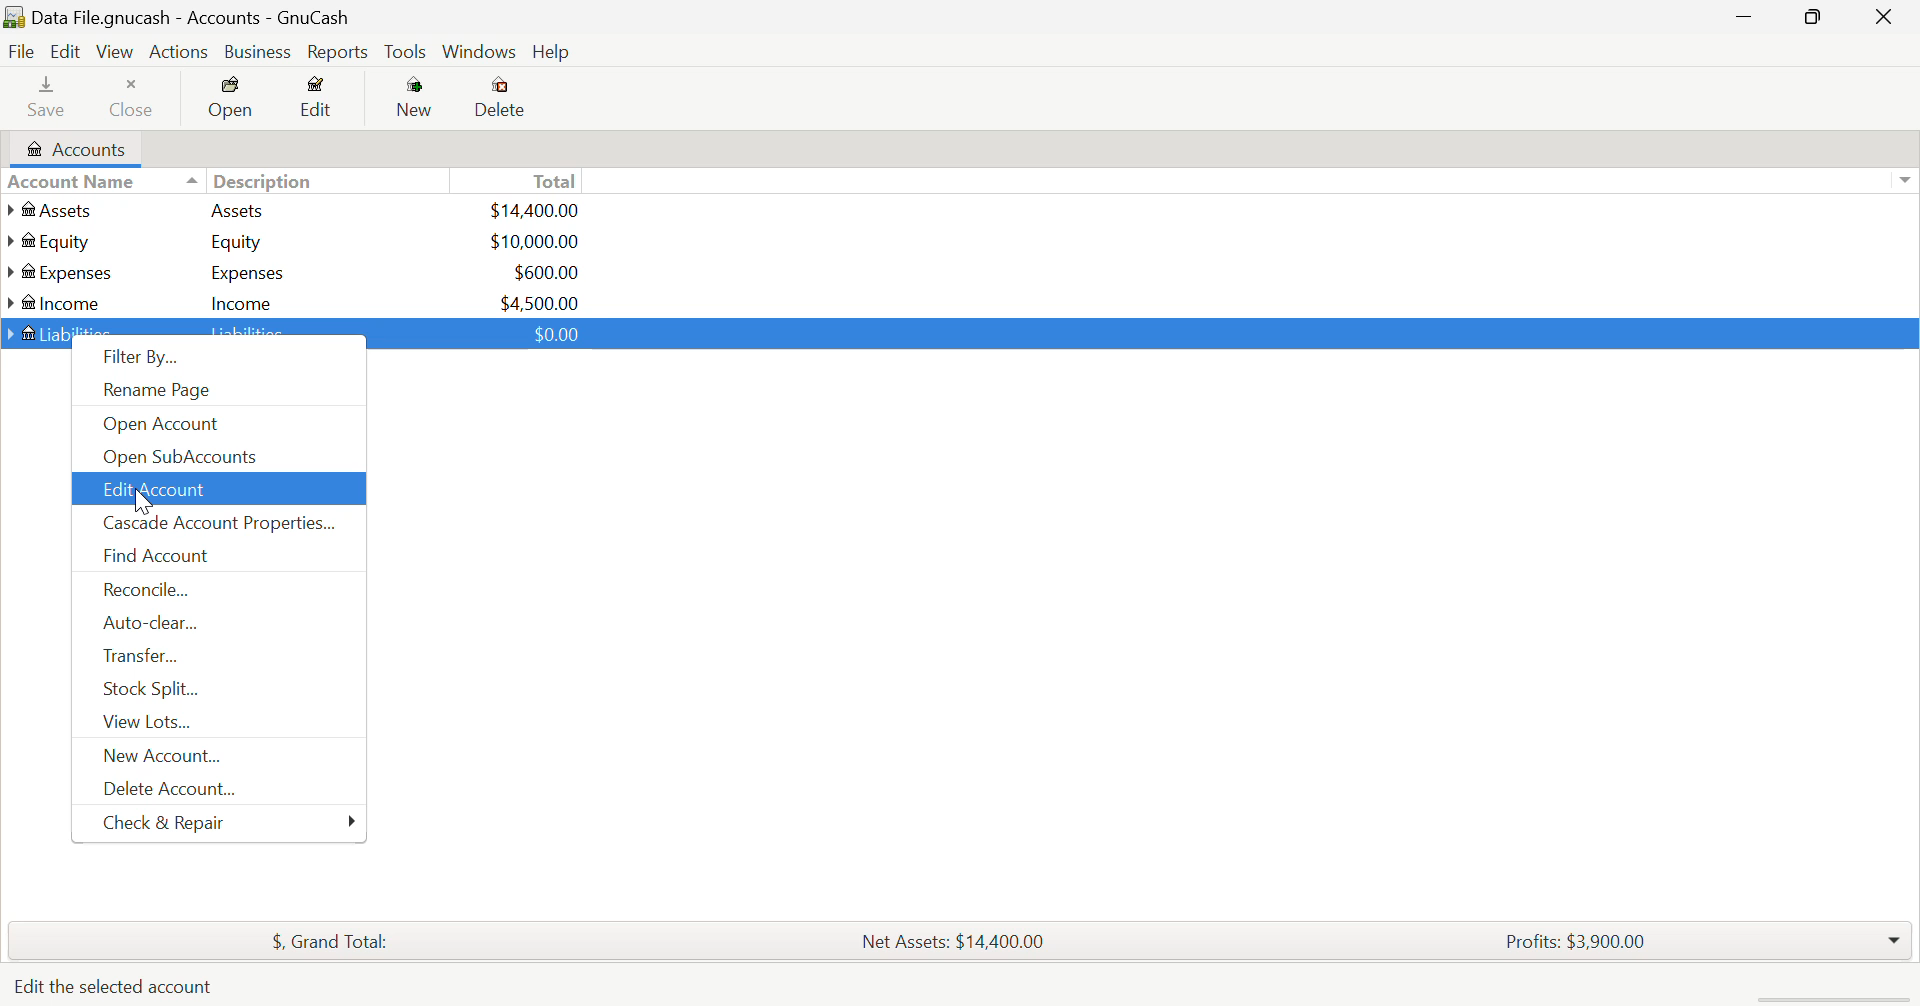  I want to click on Delete Account, so click(211, 793).